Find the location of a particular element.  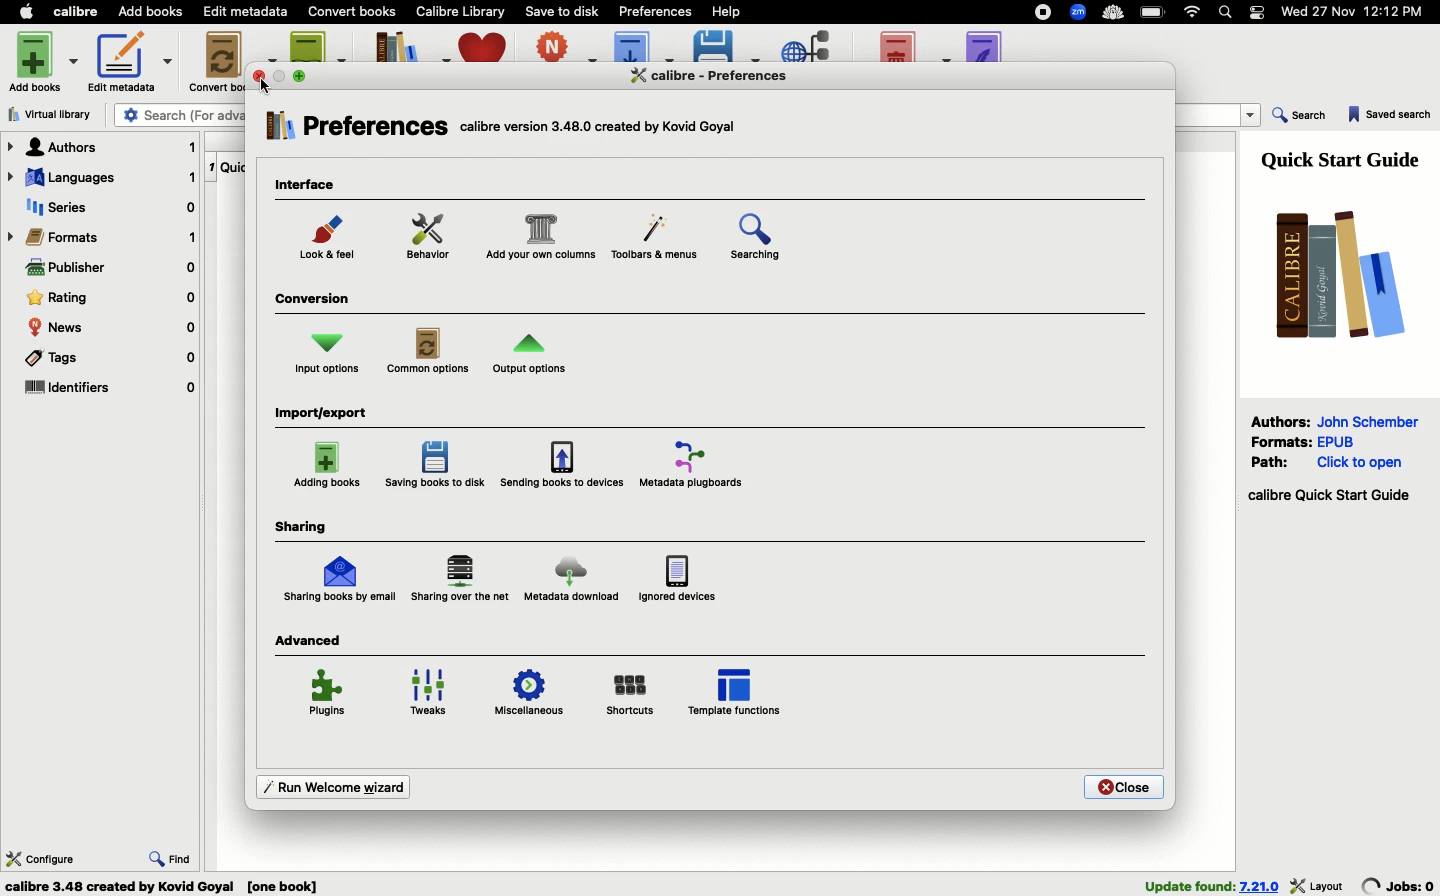

Sharing by email is located at coordinates (339, 580).